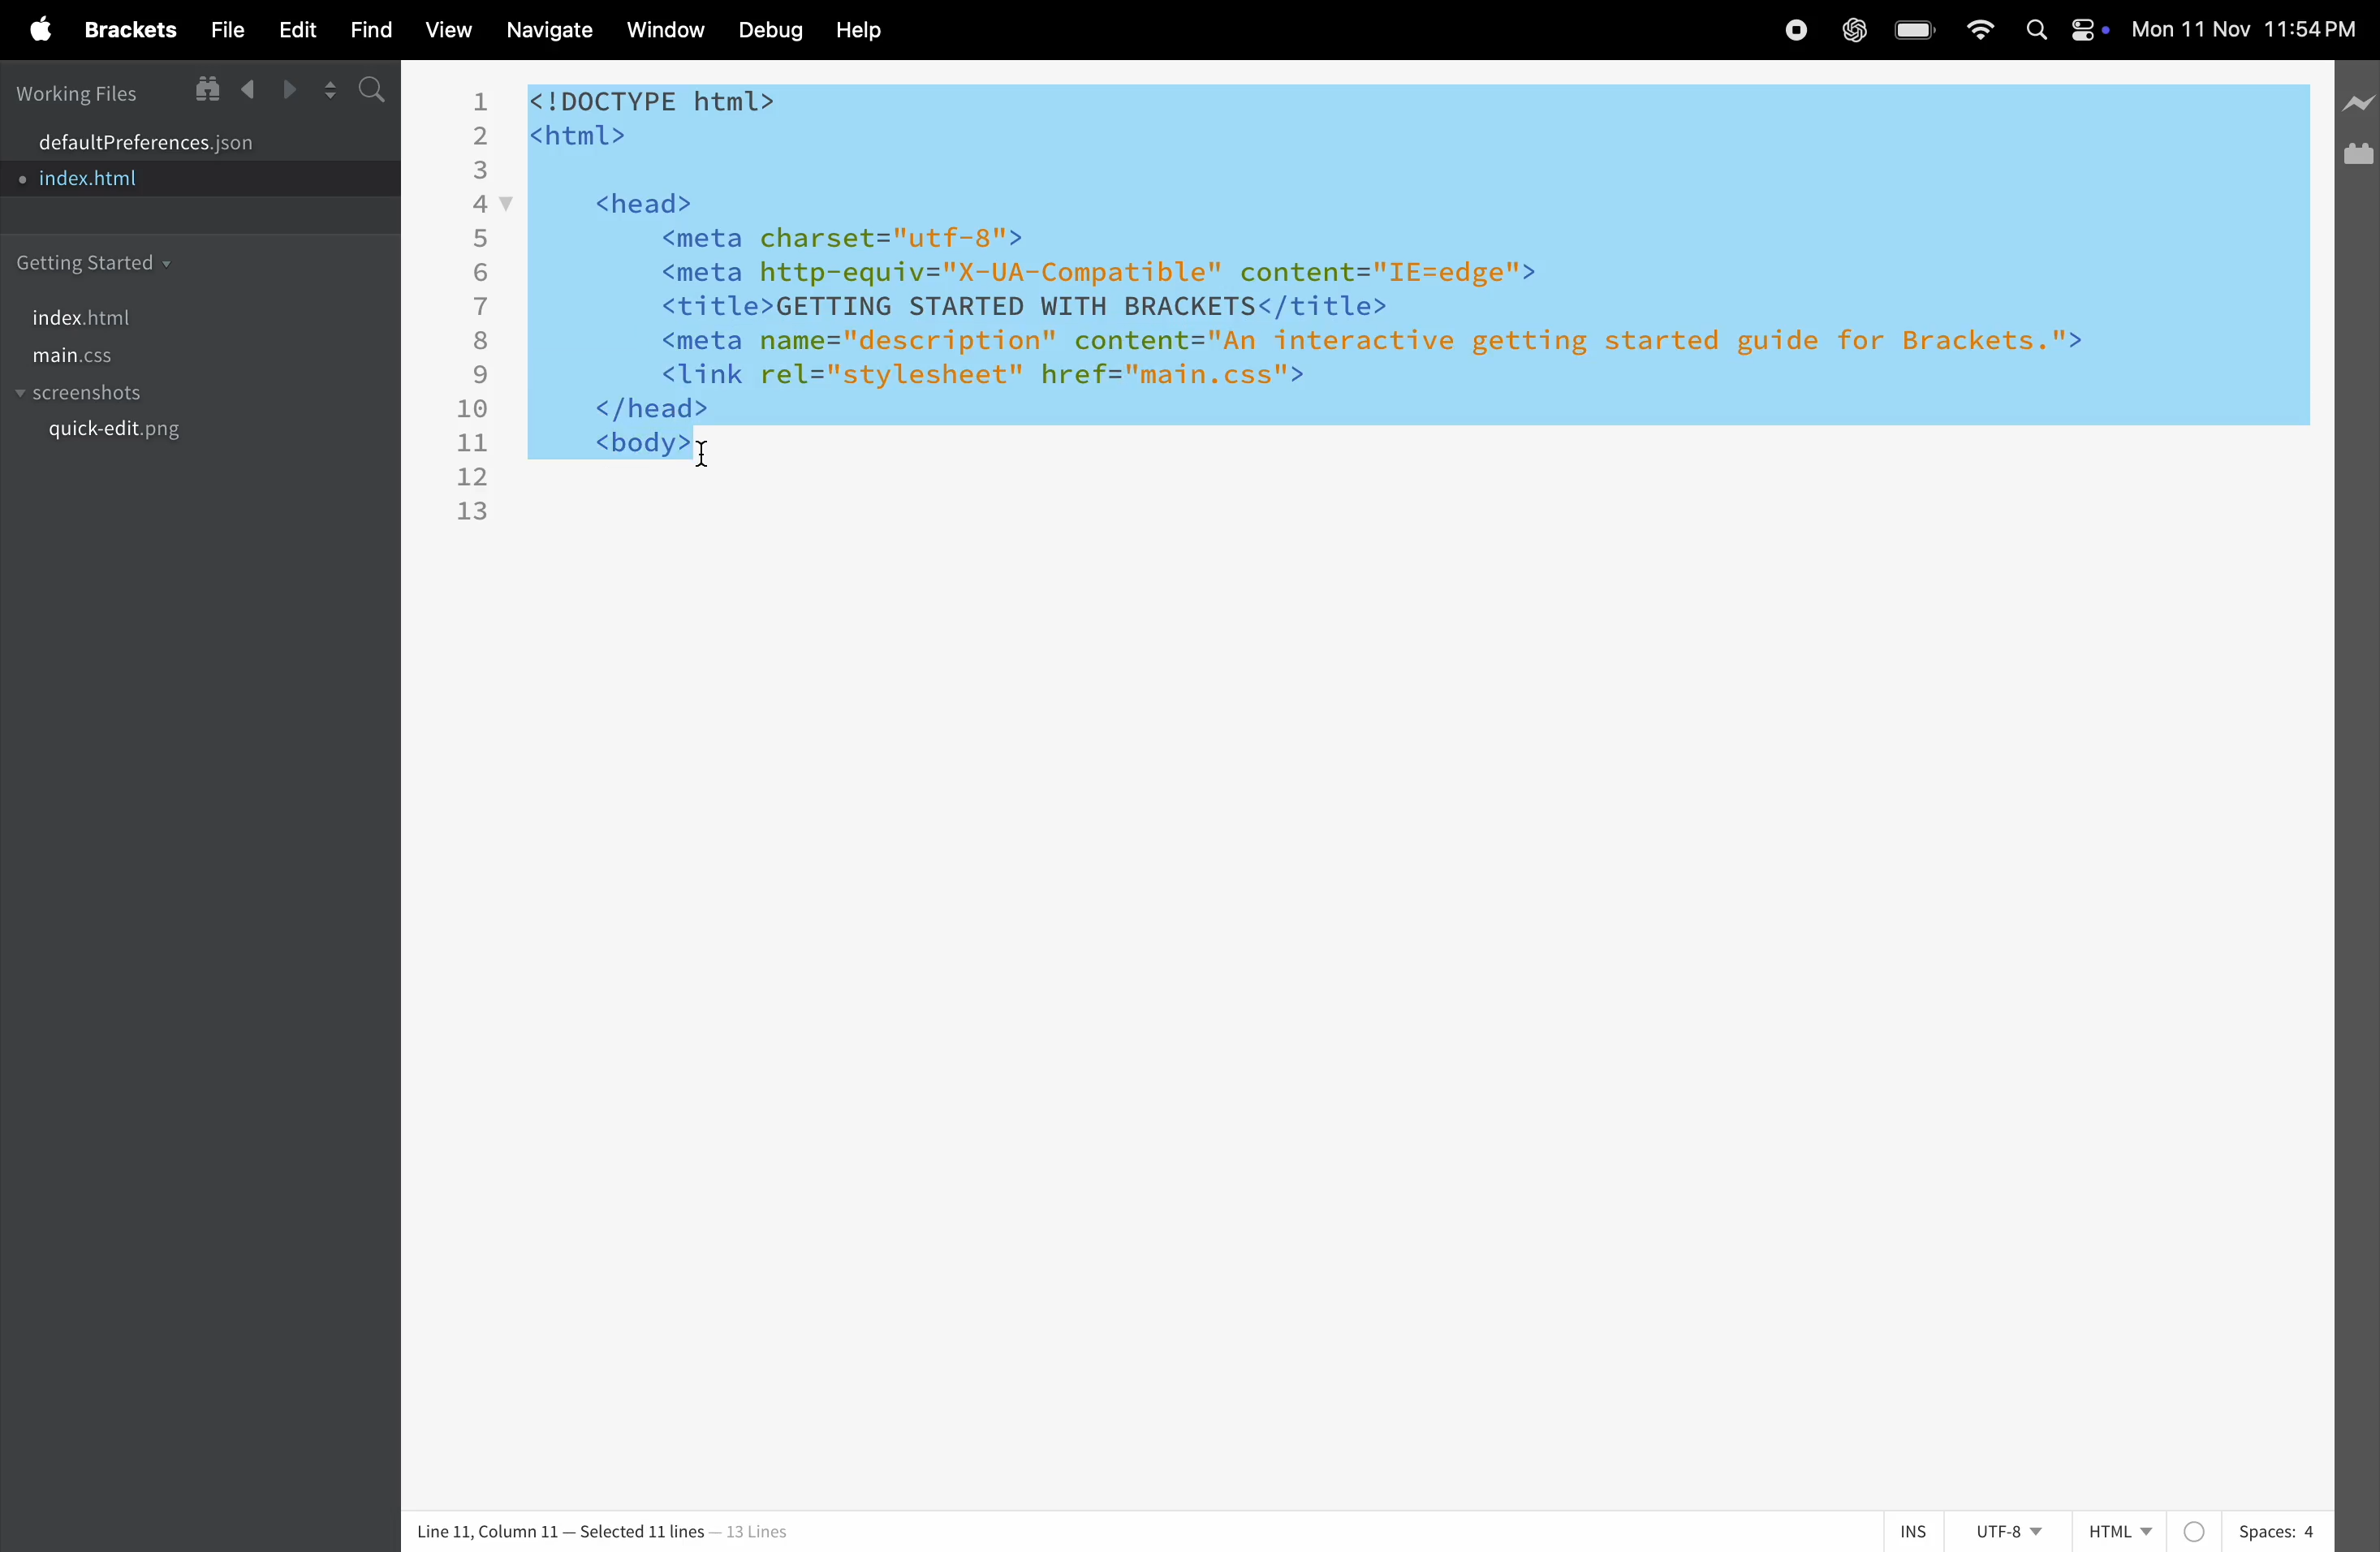 This screenshot has height=1552, width=2380. Describe the element at coordinates (1854, 29) in the screenshot. I see `chatgpt` at that location.